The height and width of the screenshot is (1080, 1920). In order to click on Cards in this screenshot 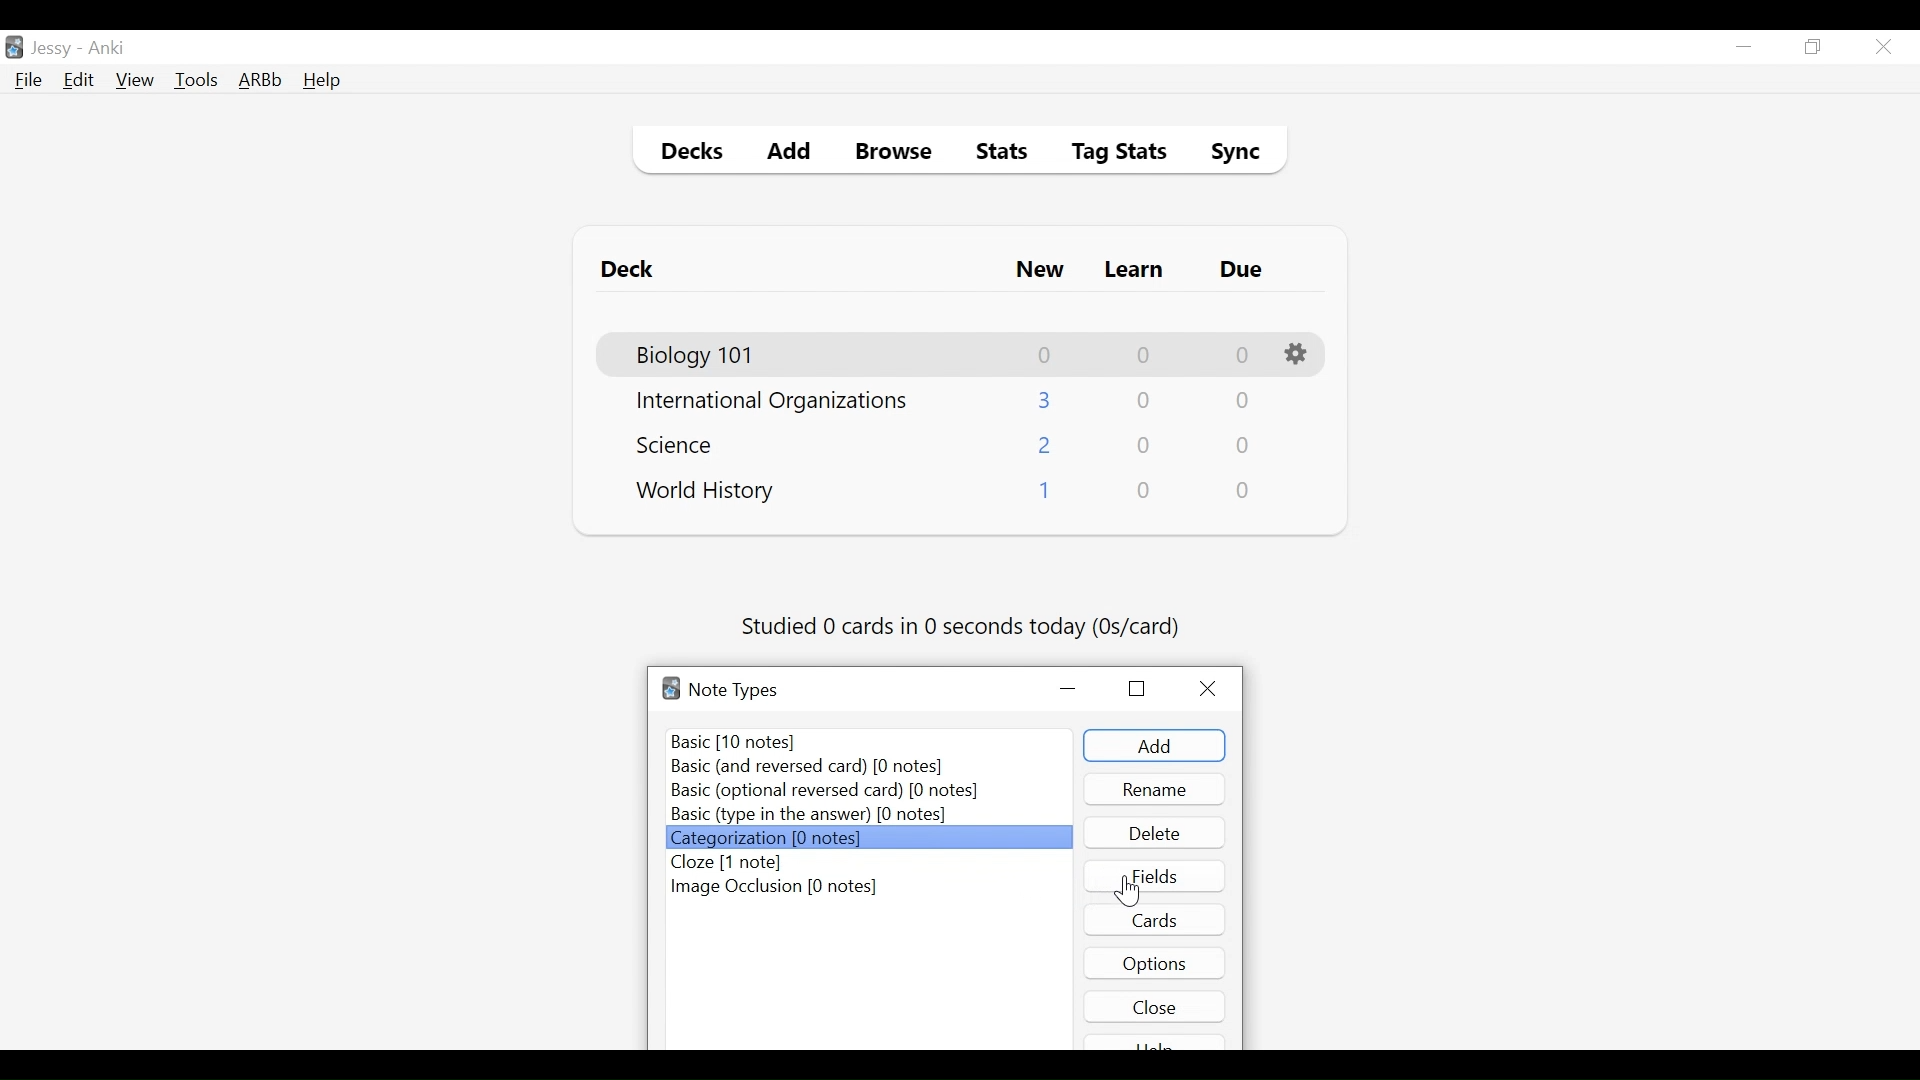, I will do `click(1157, 919)`.